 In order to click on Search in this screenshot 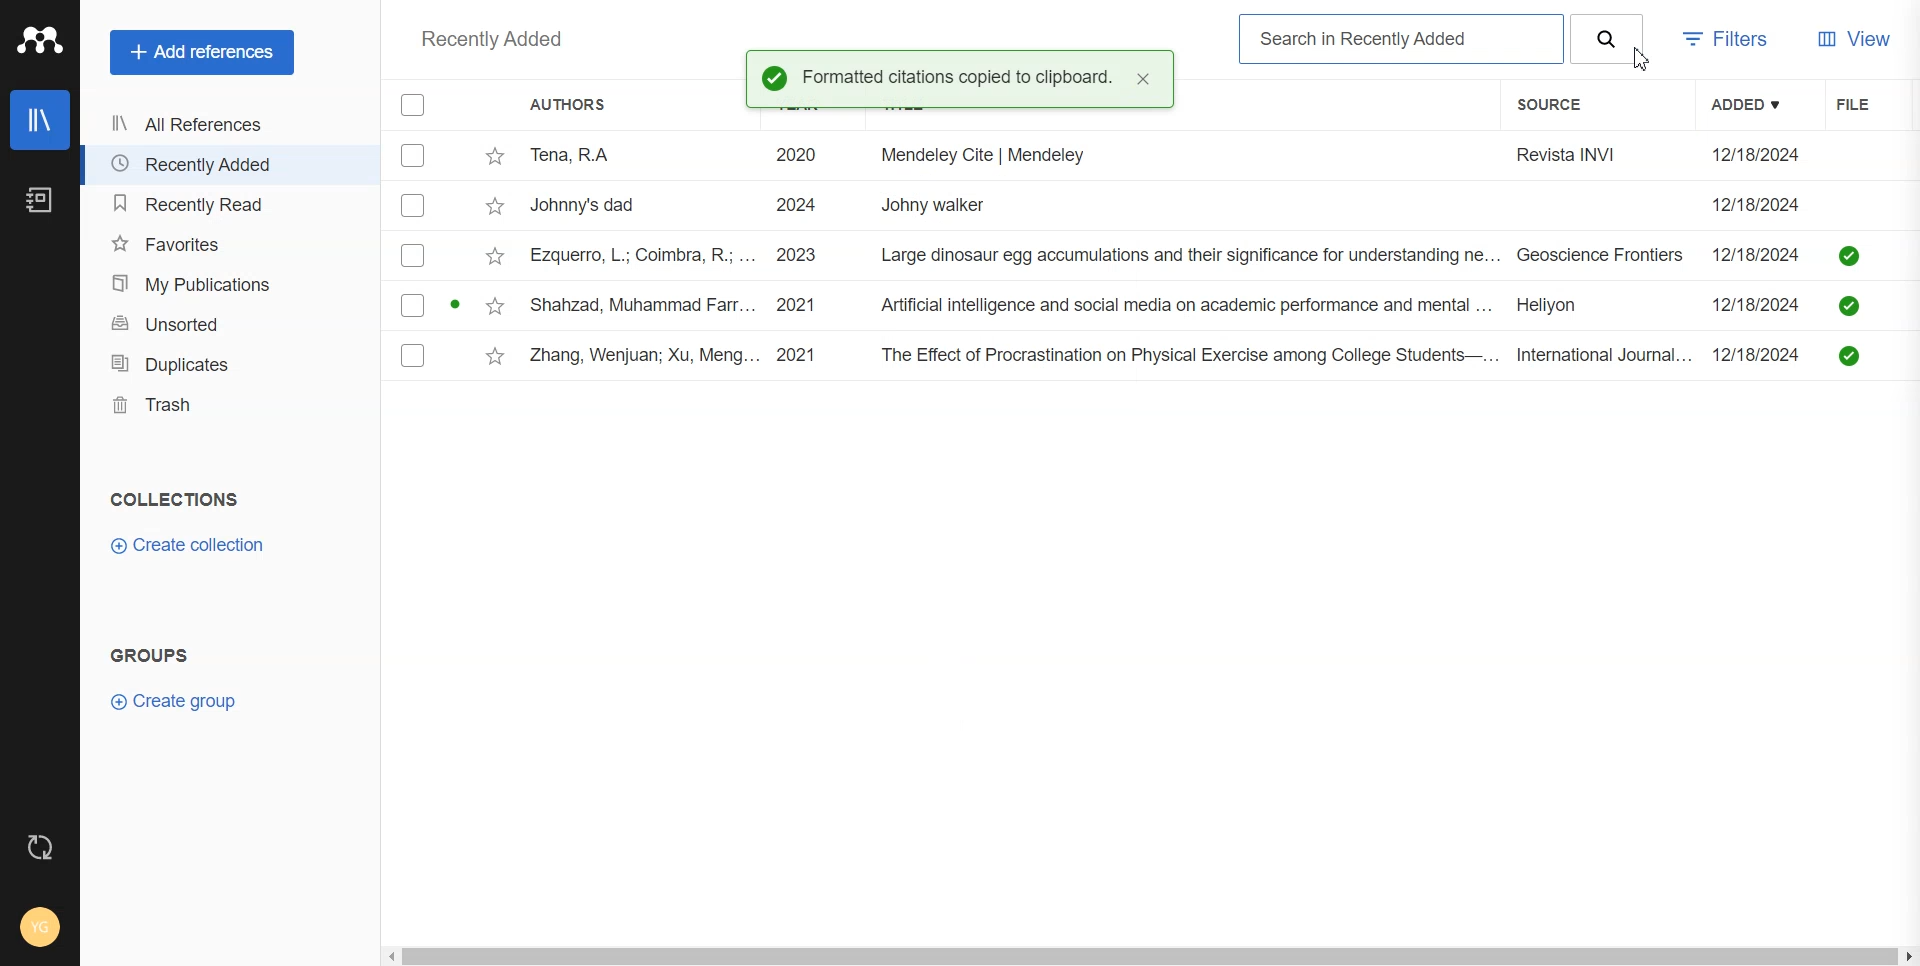, I will do `click(1608, 39)`.